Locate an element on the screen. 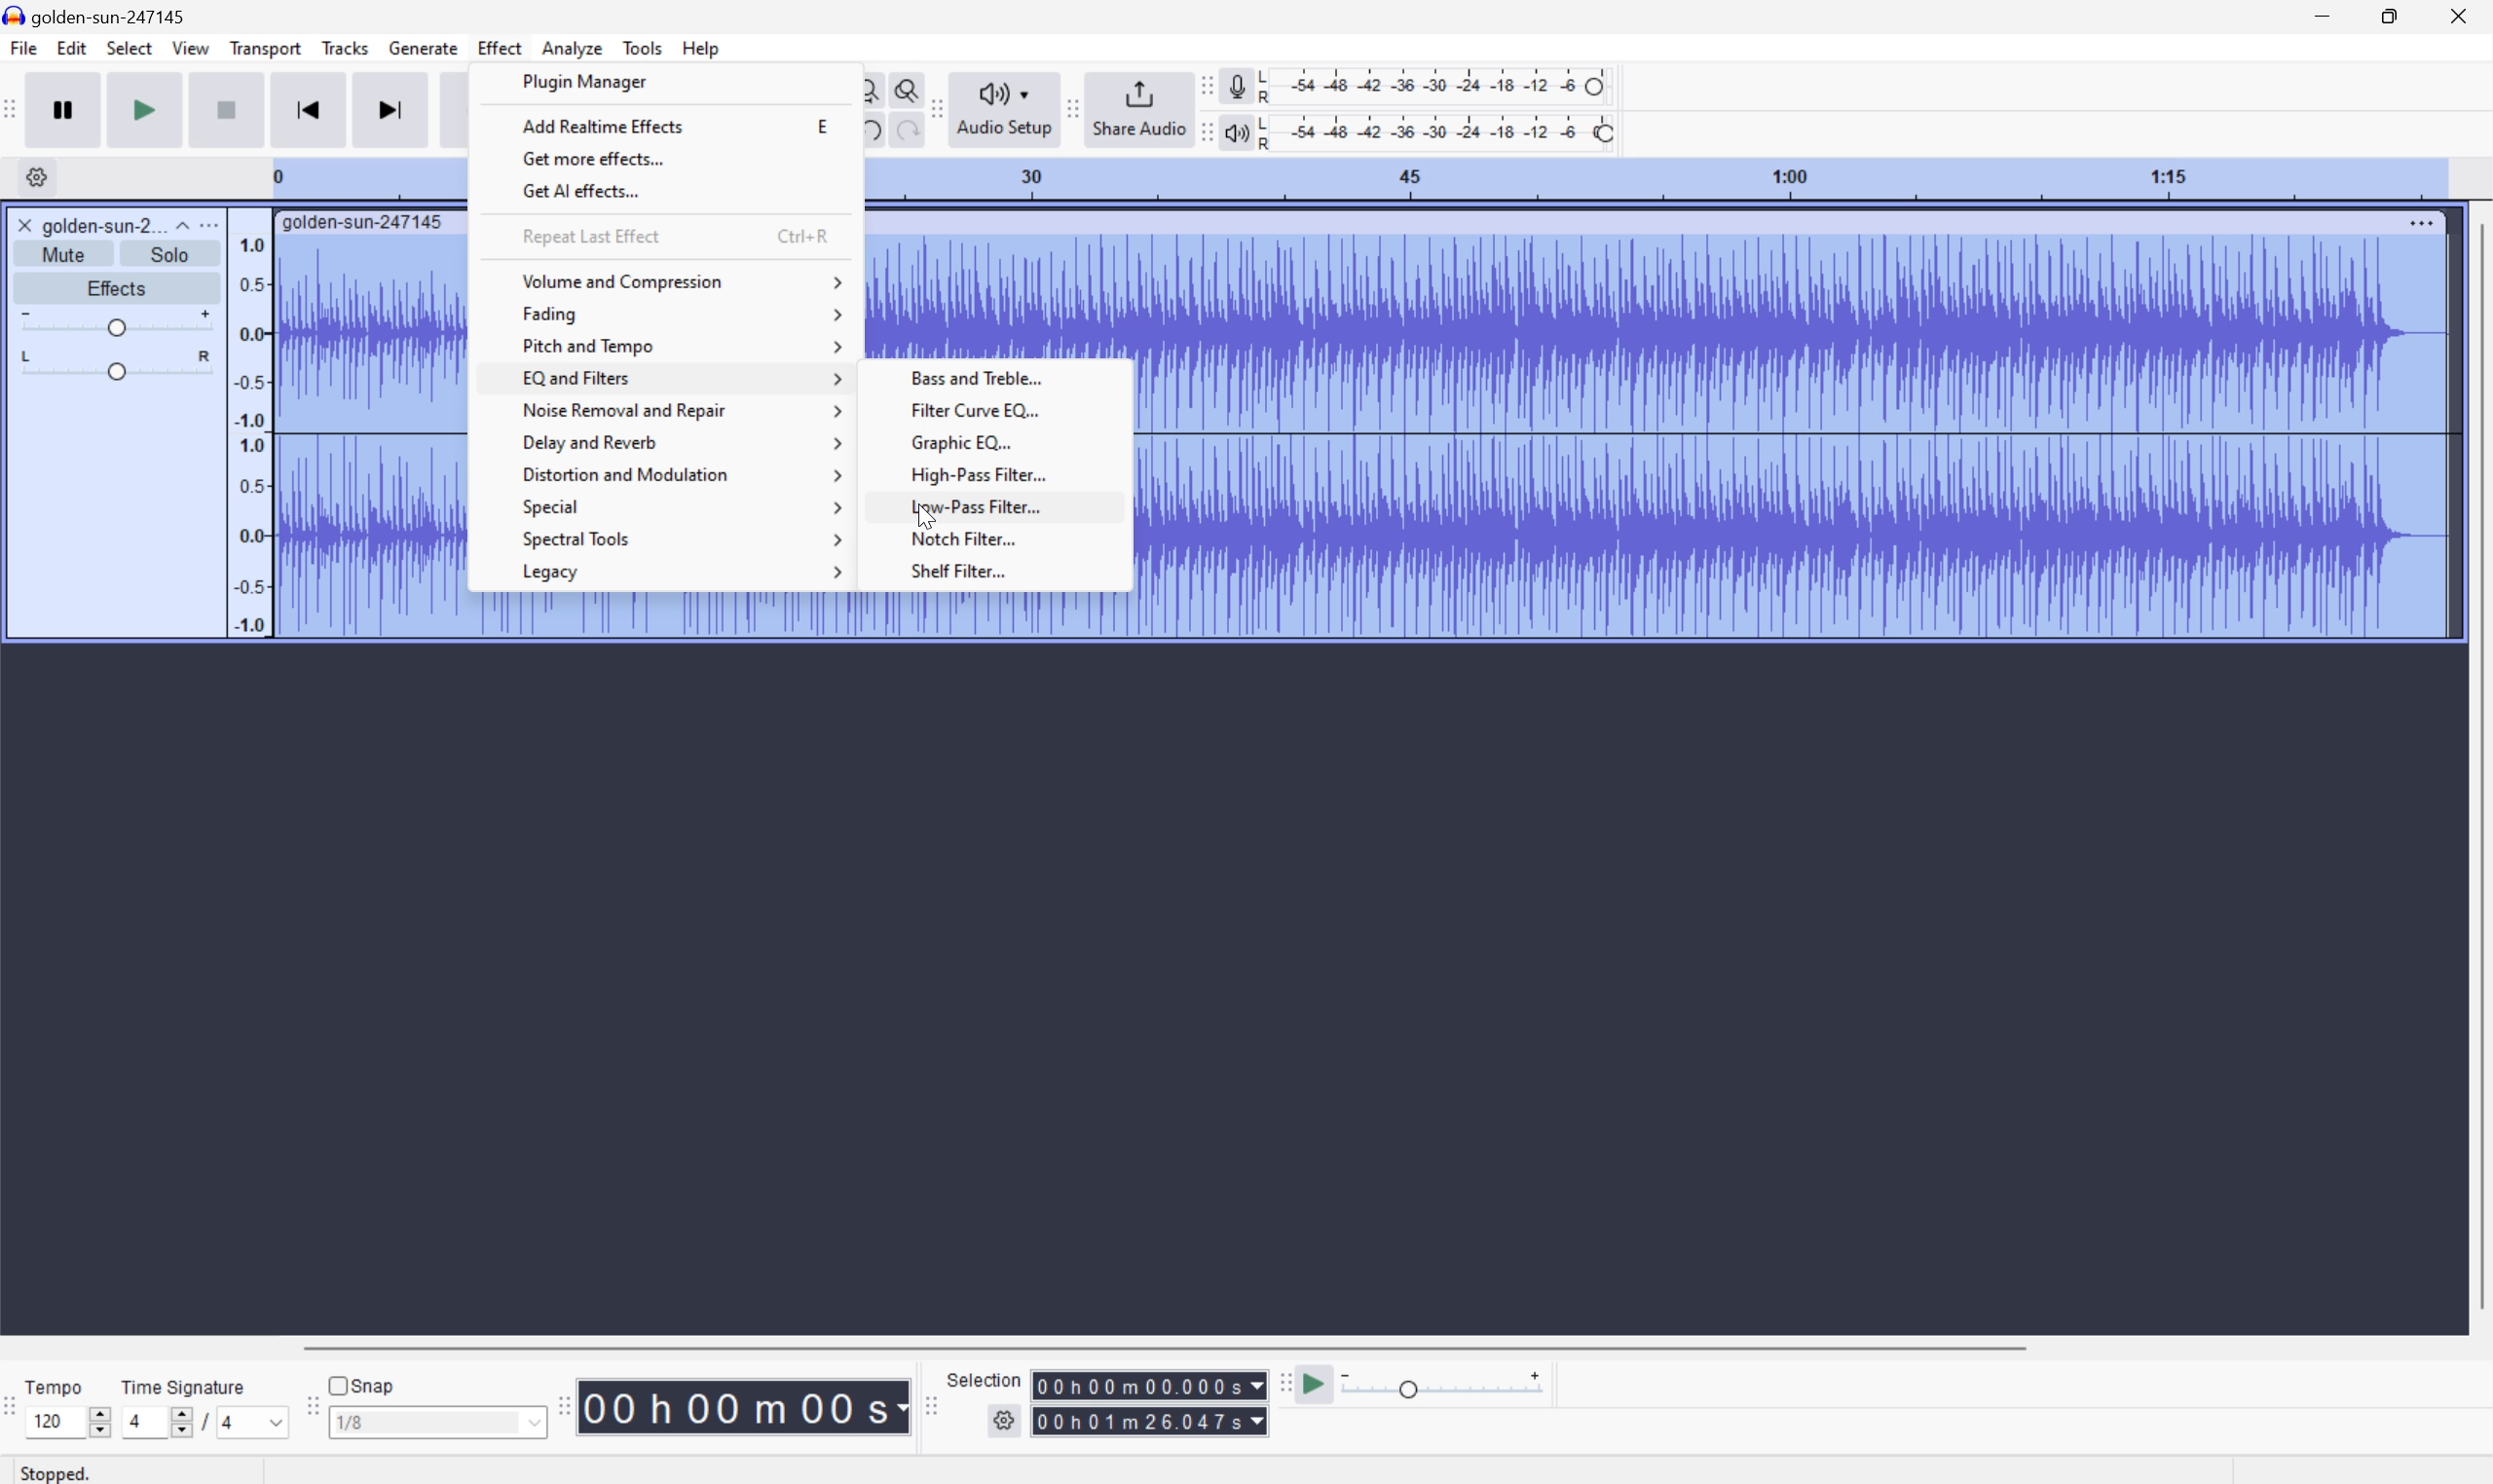  Audio is located at coordinates (1790, 435).